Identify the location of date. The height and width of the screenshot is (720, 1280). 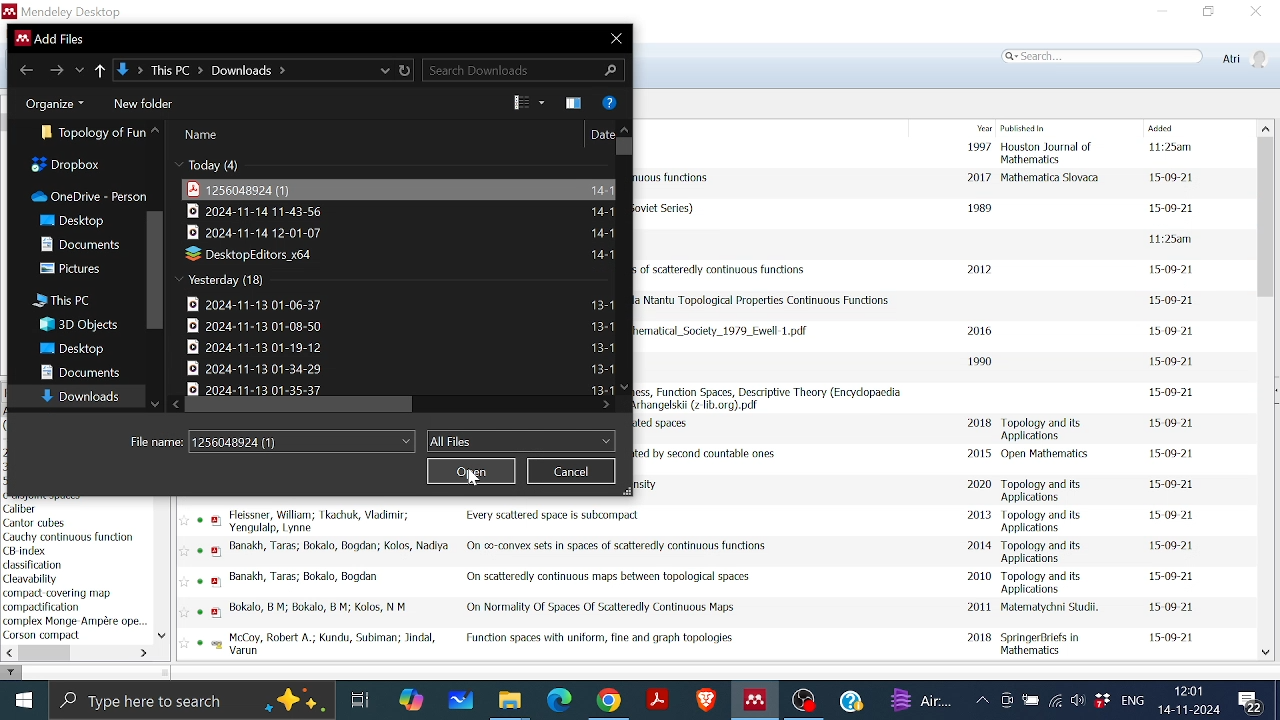
(1168, 360).